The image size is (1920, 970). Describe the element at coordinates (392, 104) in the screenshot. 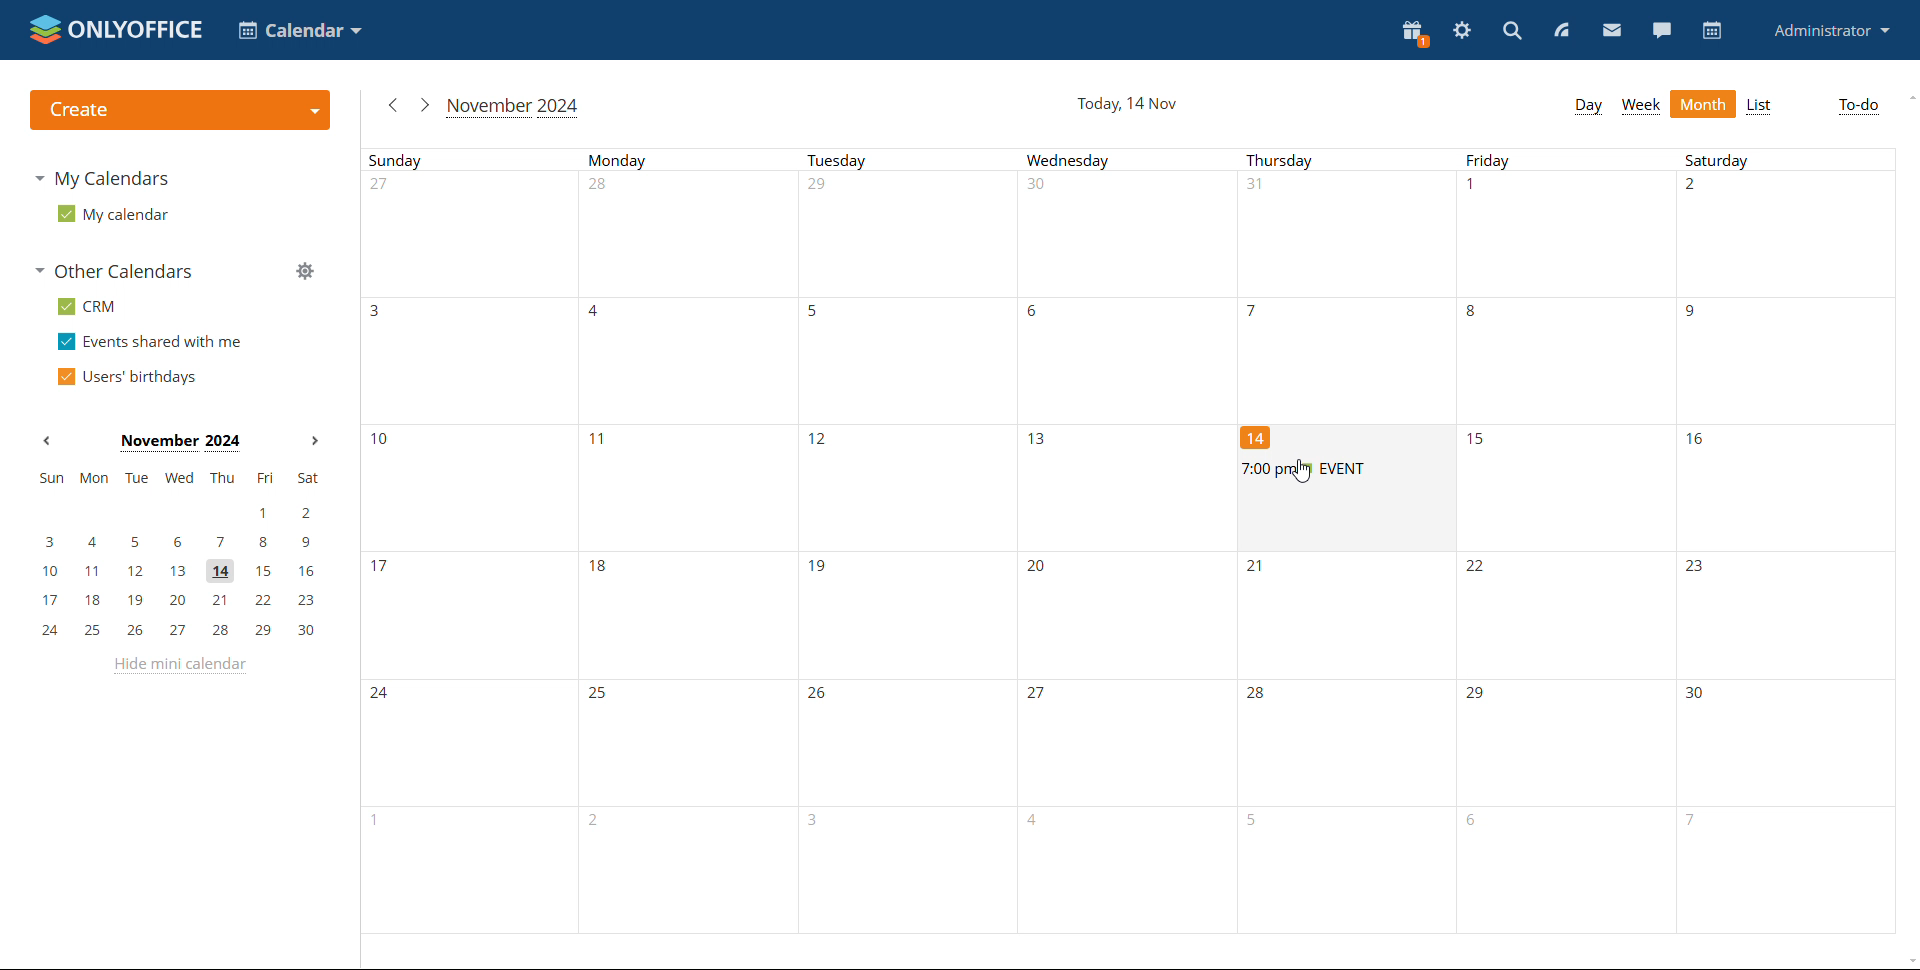

I see `previous month` at that location.